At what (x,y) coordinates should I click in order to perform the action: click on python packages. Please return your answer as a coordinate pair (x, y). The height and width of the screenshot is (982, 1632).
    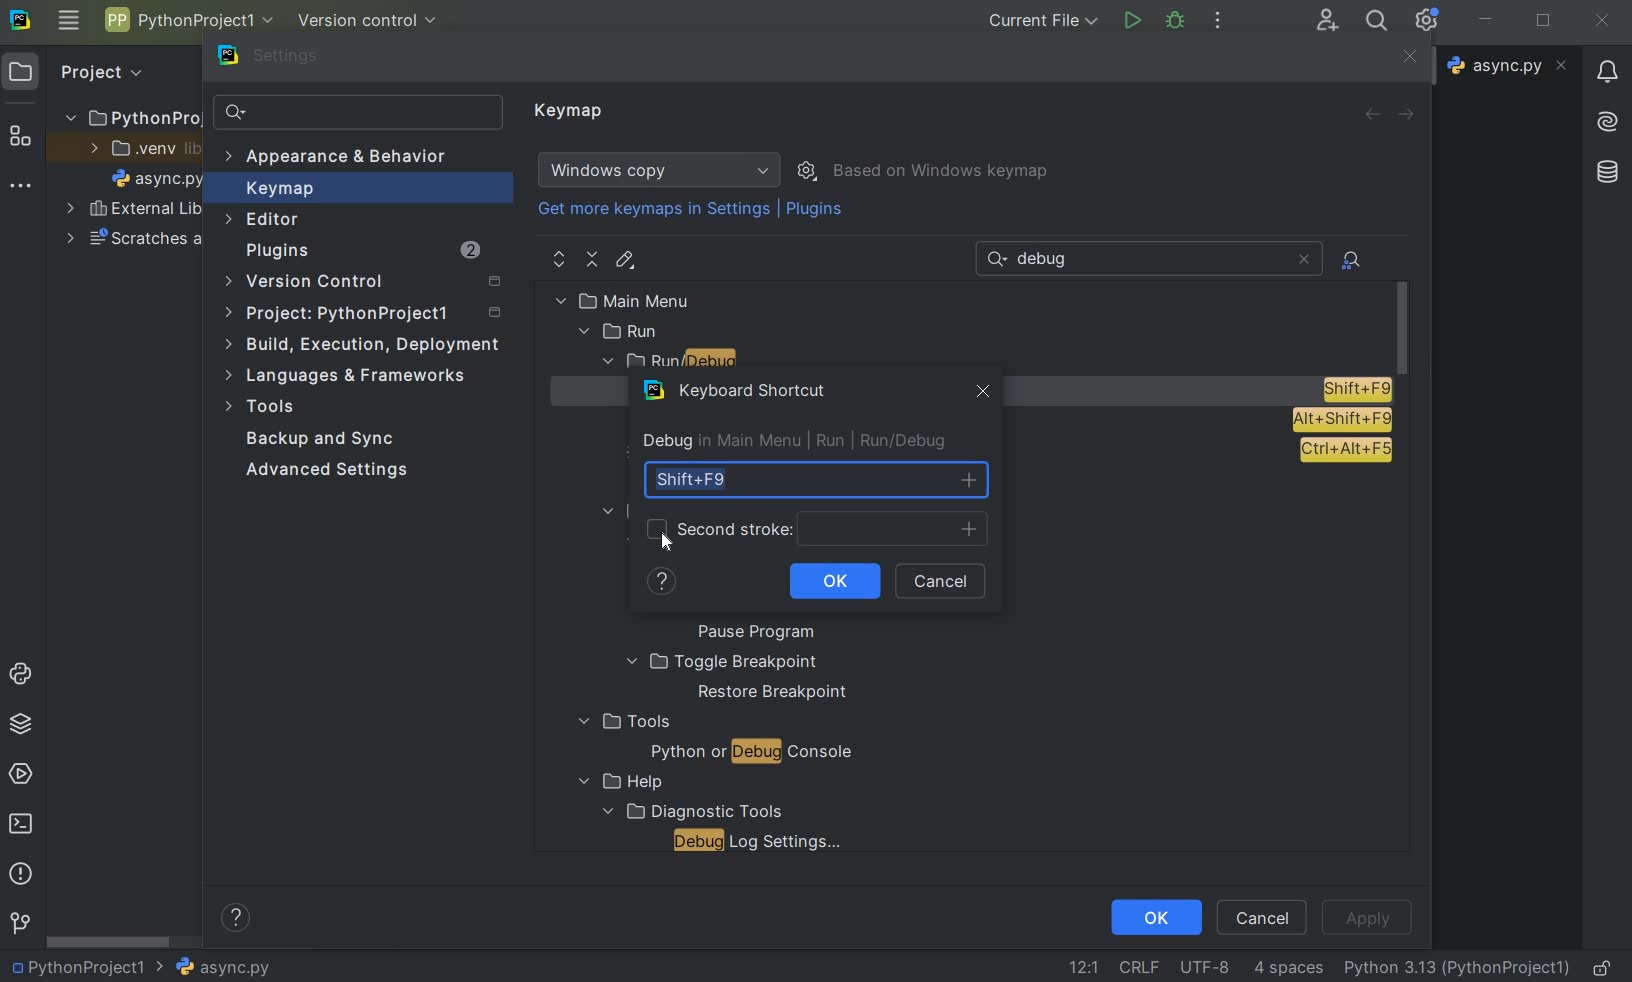
    Looking at the image, I should click on (24, 724).